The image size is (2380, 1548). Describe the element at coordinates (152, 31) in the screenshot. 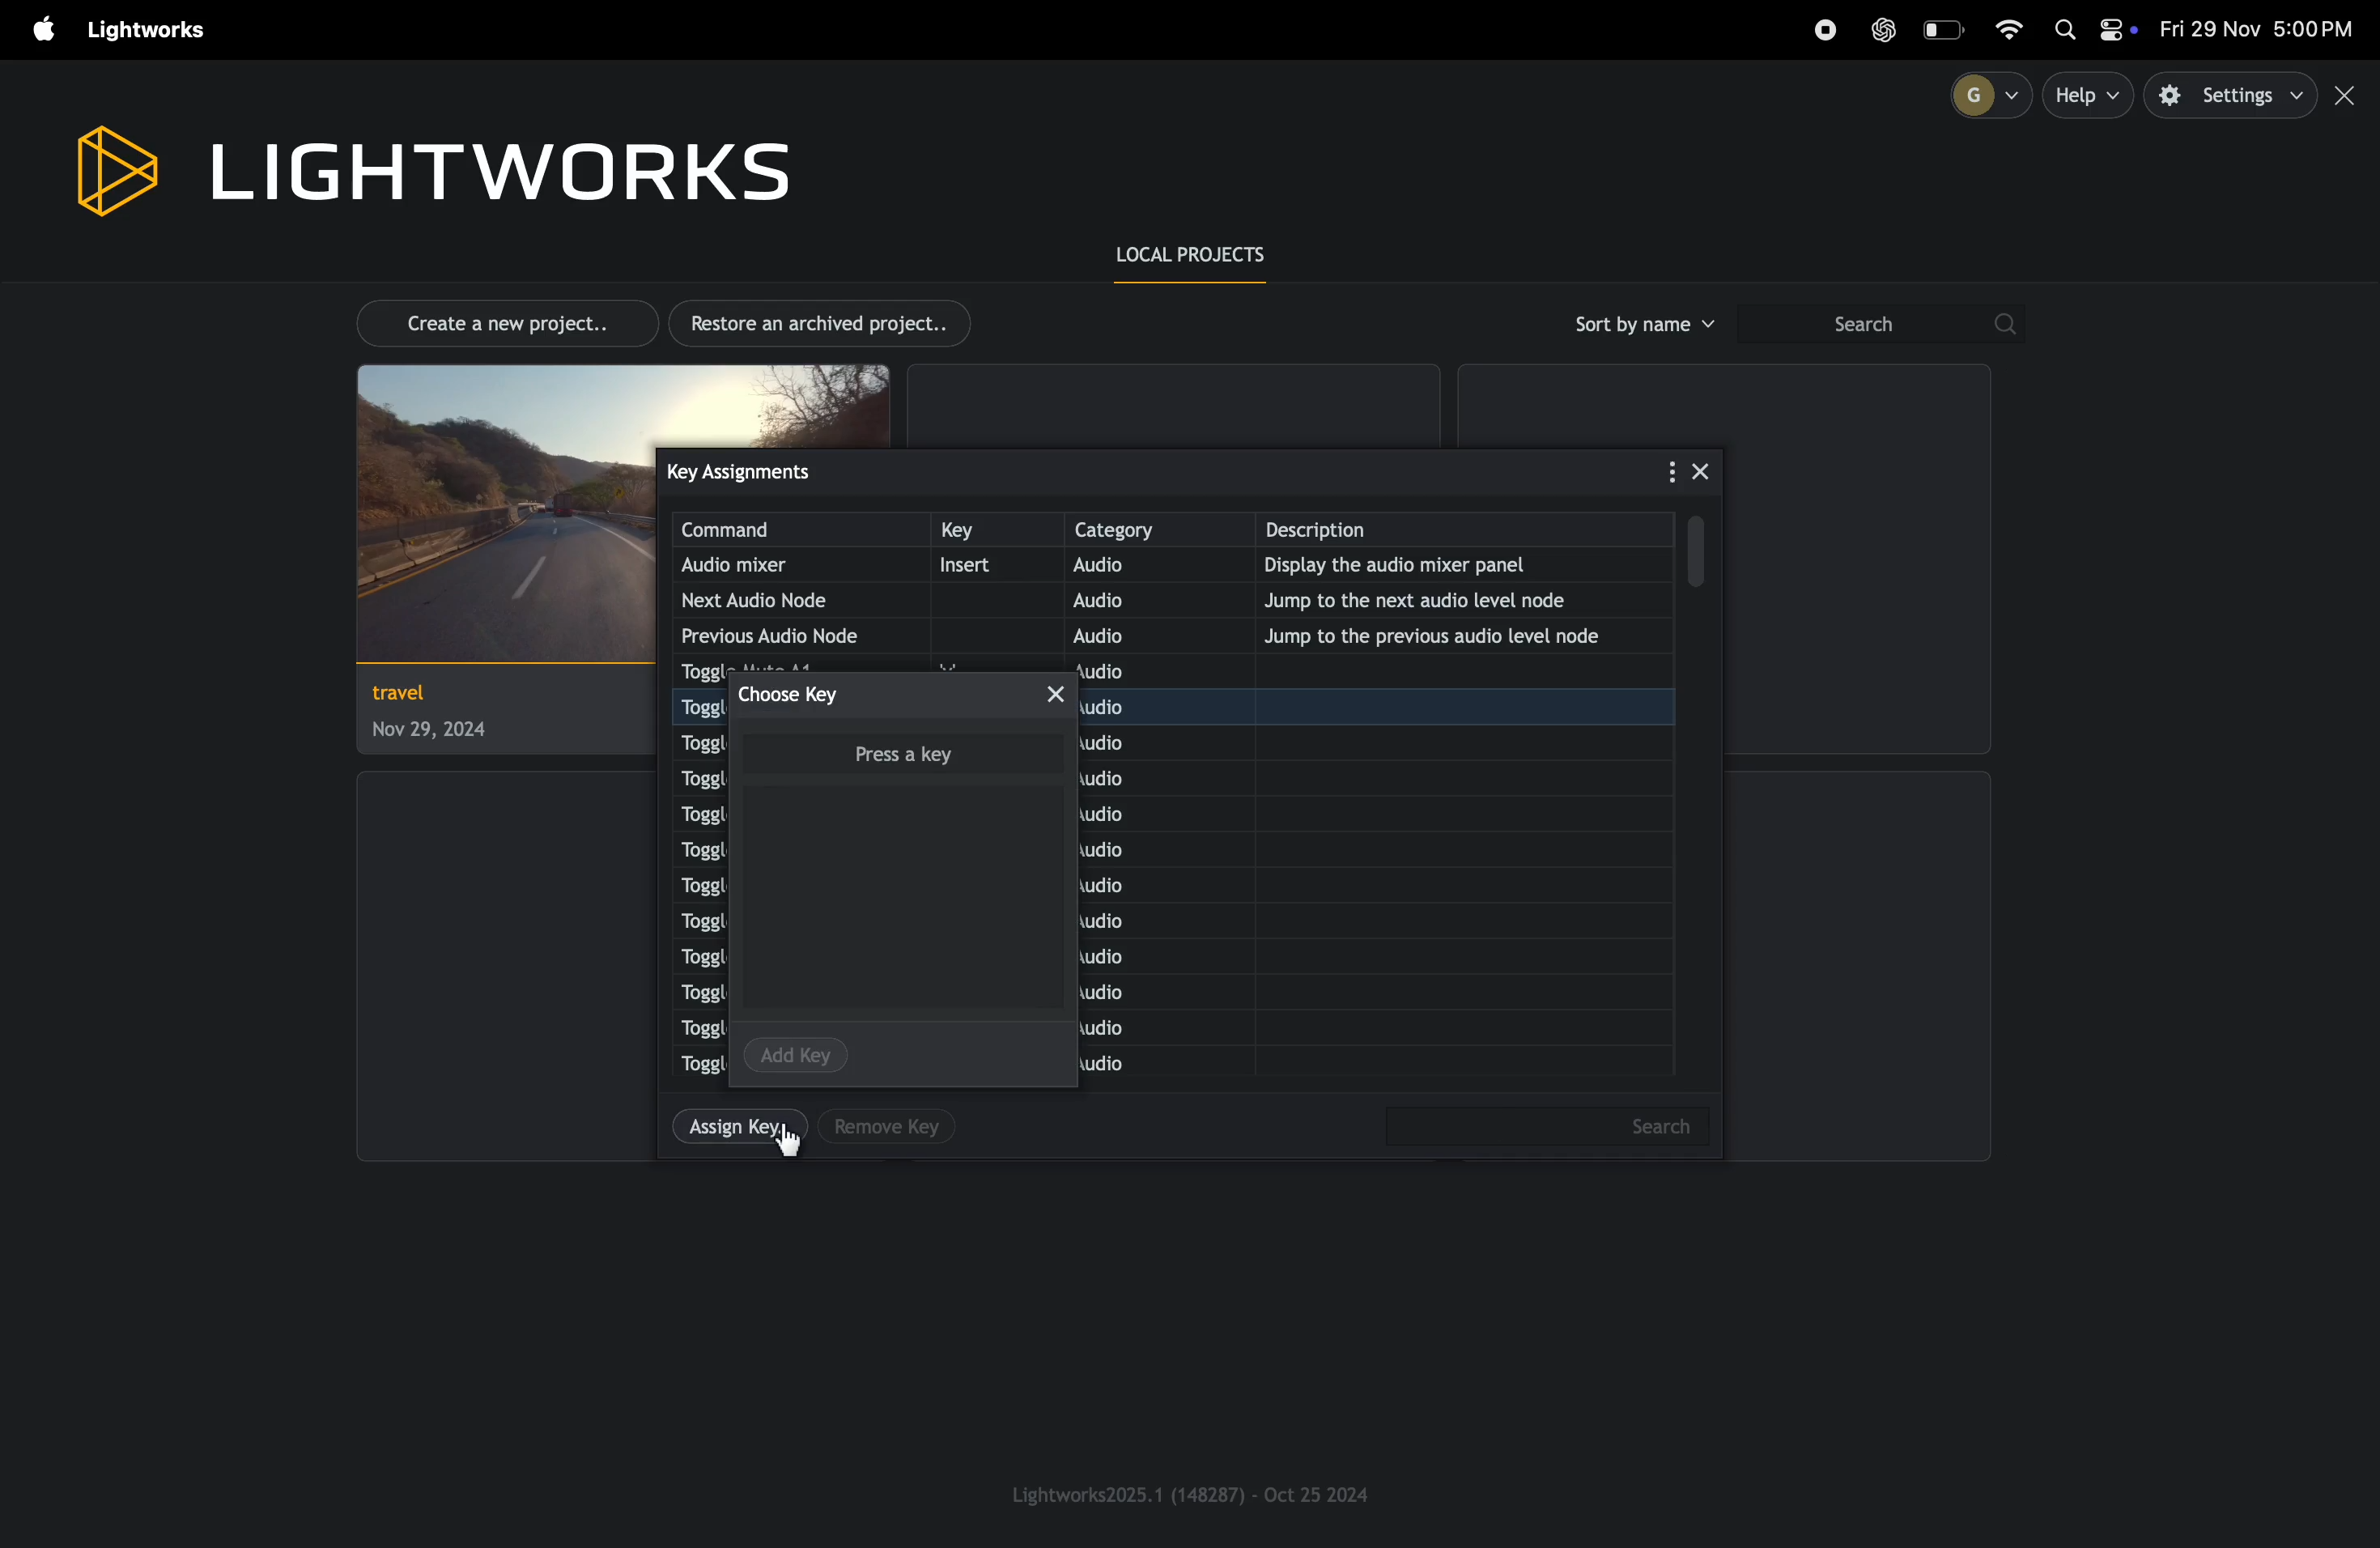

I see `light works` at that location.